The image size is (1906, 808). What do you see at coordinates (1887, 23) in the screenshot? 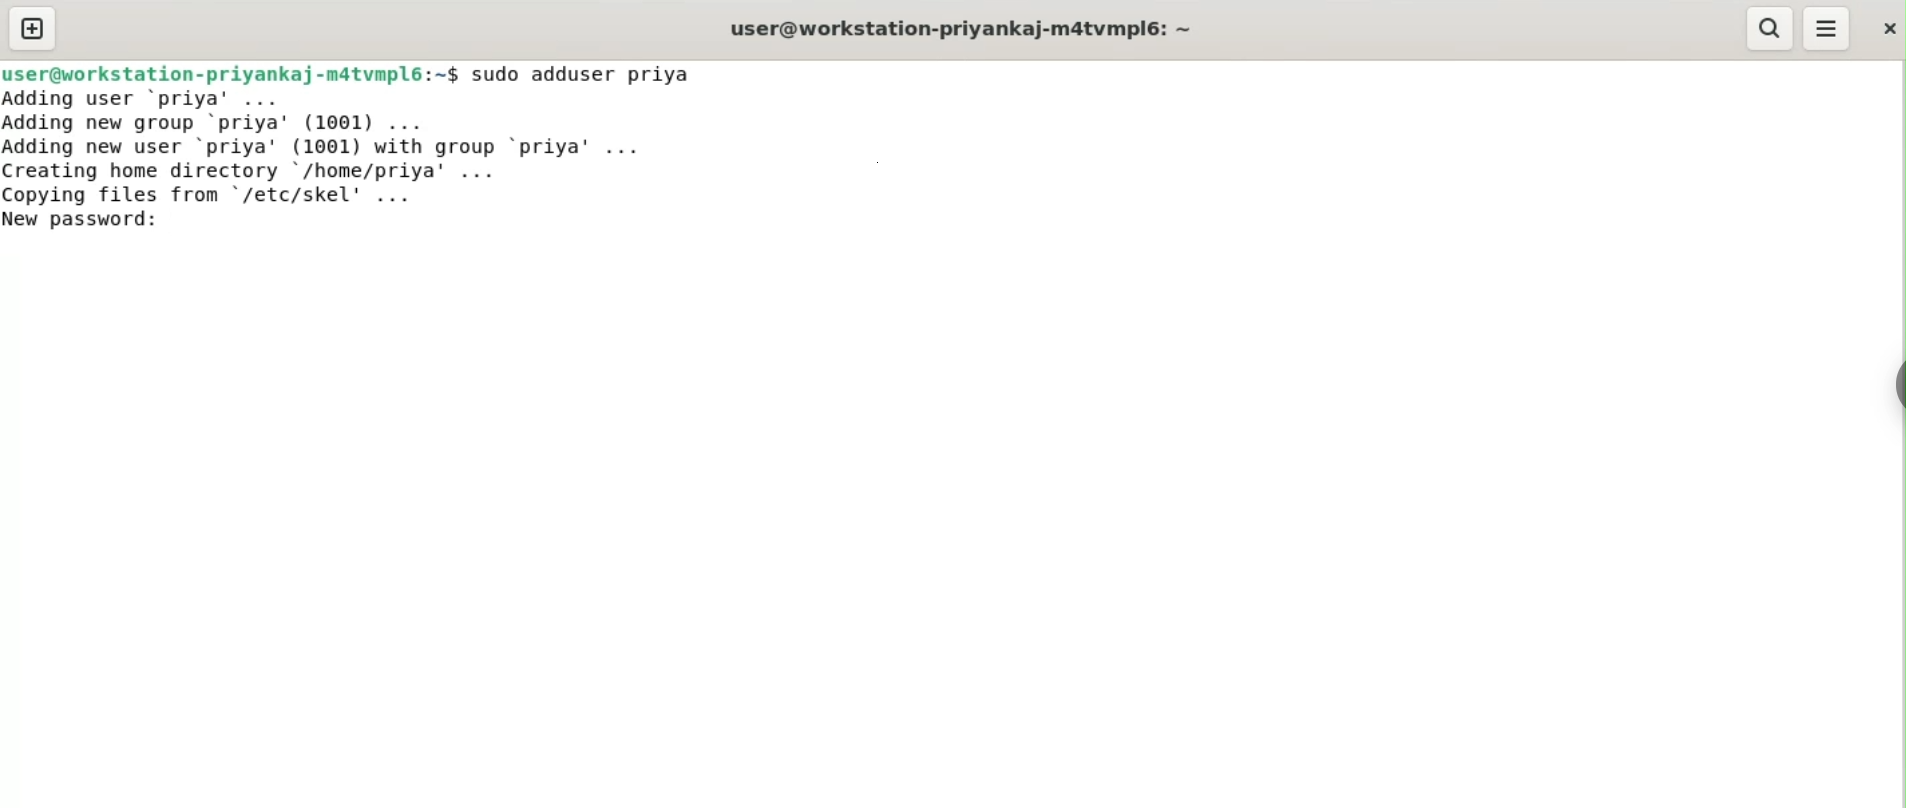
I see `close` at bounding box center [1887, 23].